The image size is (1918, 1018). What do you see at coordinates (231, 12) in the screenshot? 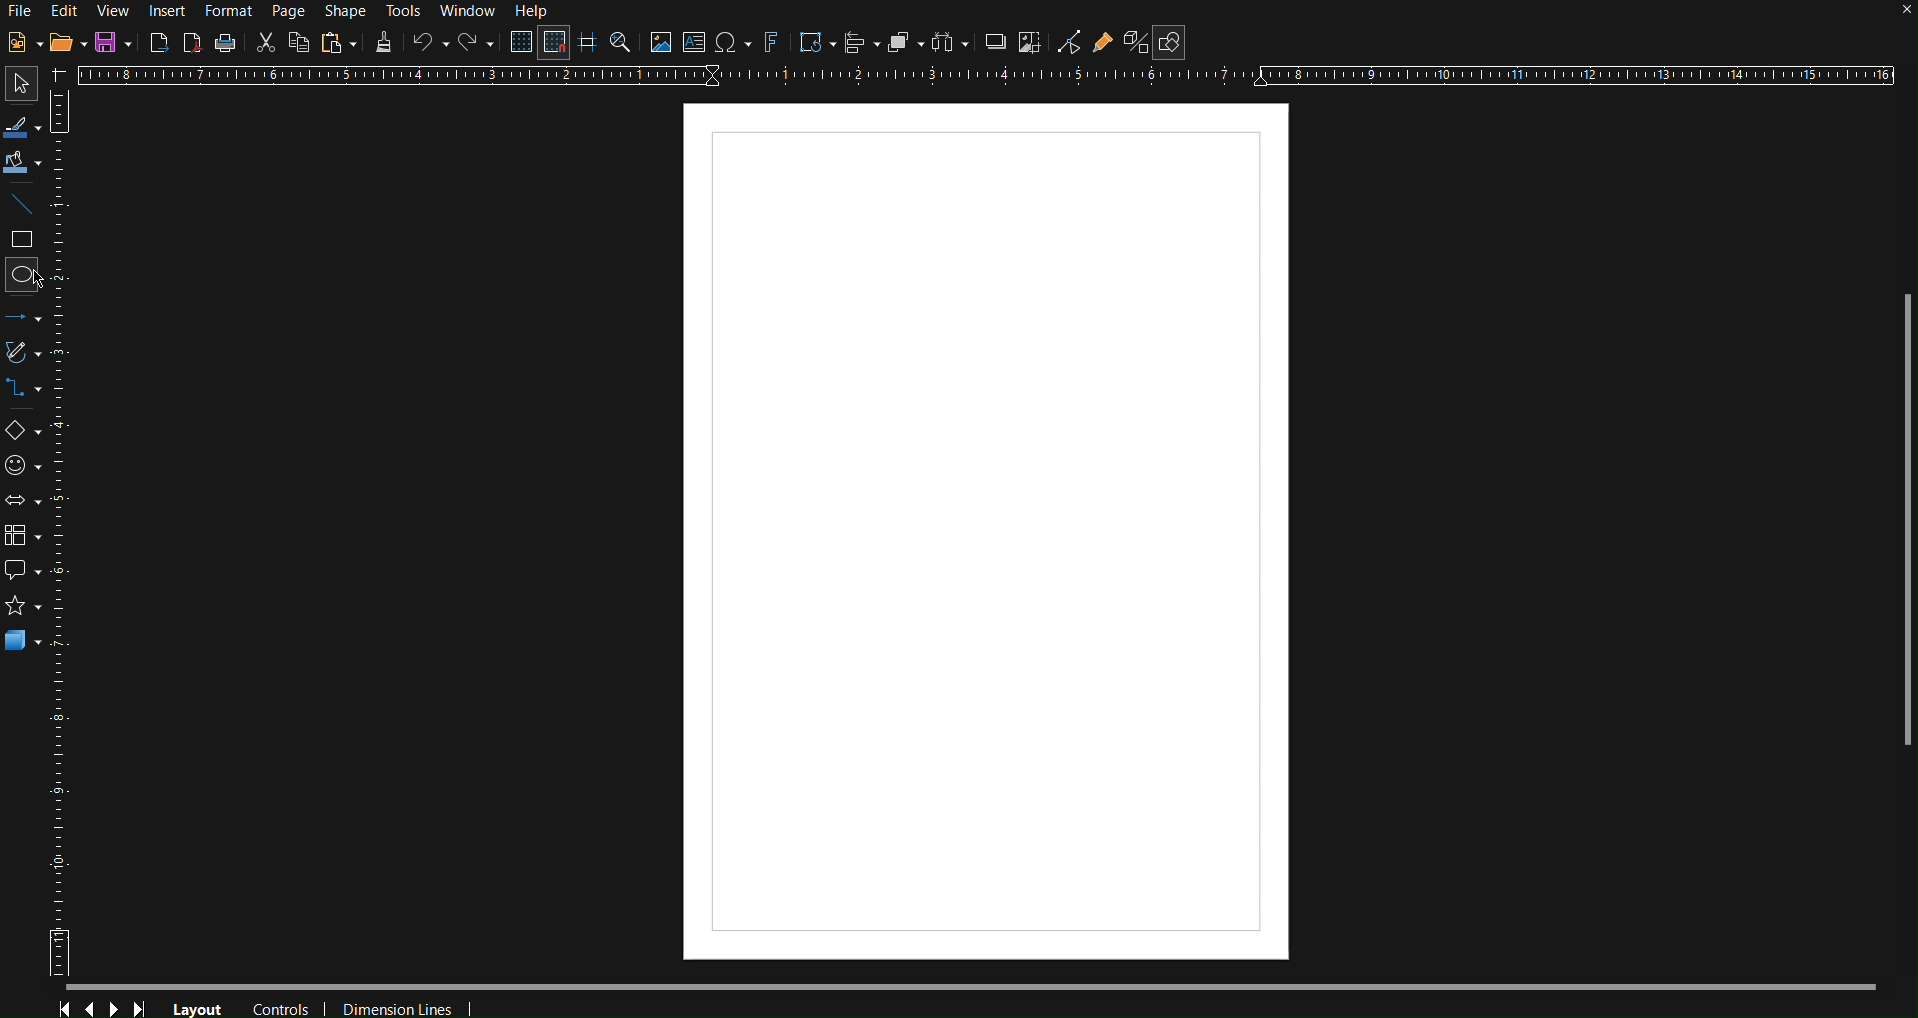
I see `Format` at bounding box center [231, 12].